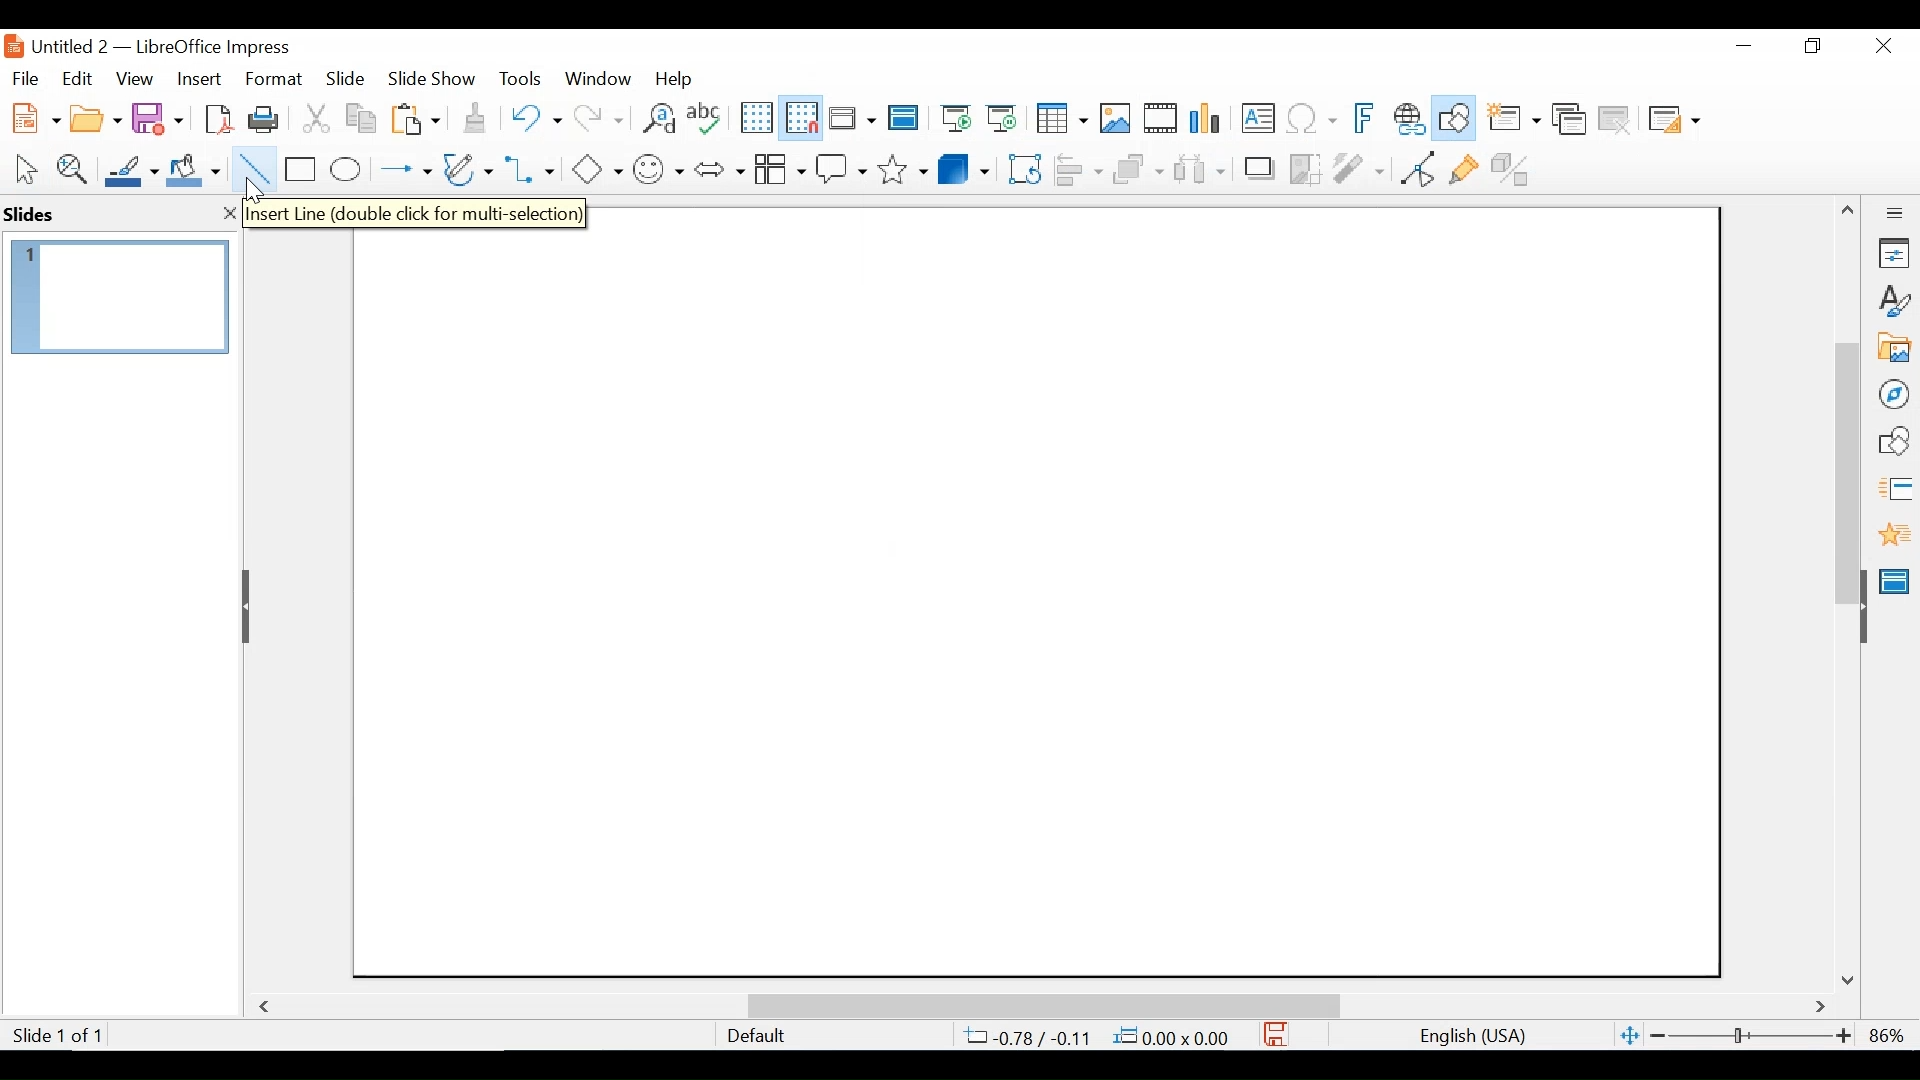 The image size is (1920, 1080). What do you see at coordinates (260, 190) in the screenshot?
I see `cursor` at bounding box center [260, 190].